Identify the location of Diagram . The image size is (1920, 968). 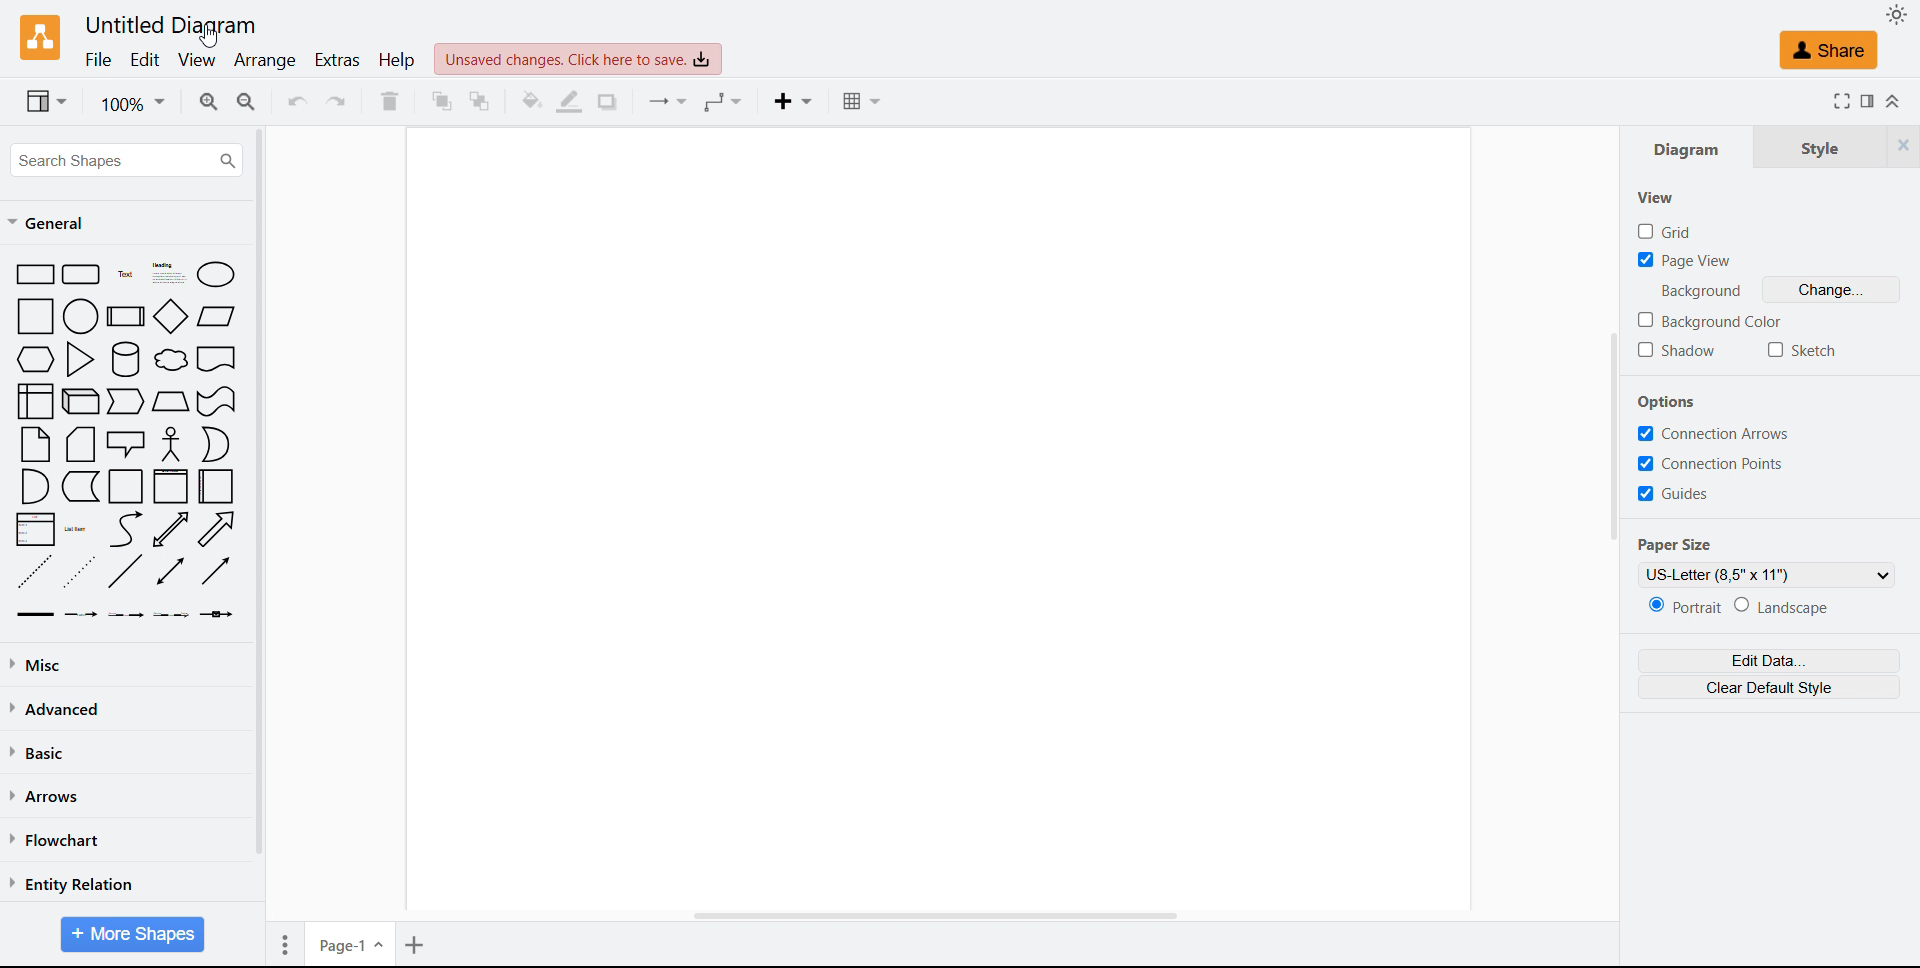
(1686, 146).